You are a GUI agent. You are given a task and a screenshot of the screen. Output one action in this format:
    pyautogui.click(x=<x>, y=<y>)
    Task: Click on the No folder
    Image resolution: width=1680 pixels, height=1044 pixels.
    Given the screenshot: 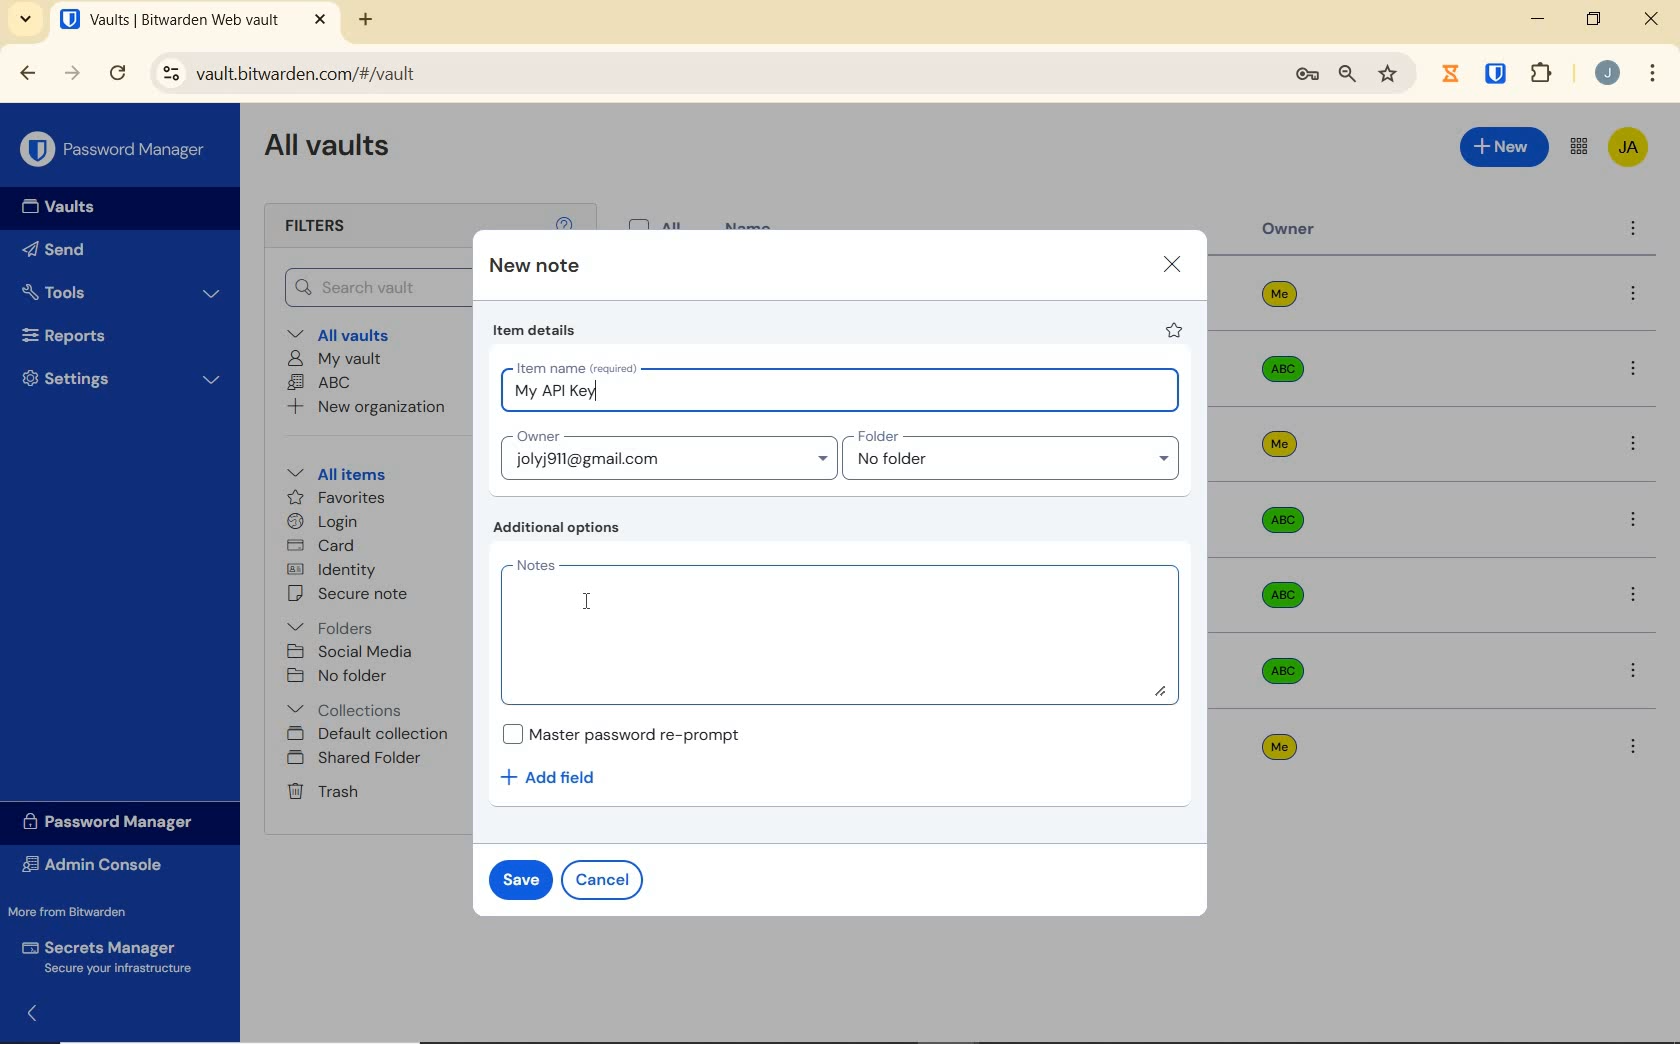 What is the action you would take?
    pyautogui.click(x=341, y=676)
    